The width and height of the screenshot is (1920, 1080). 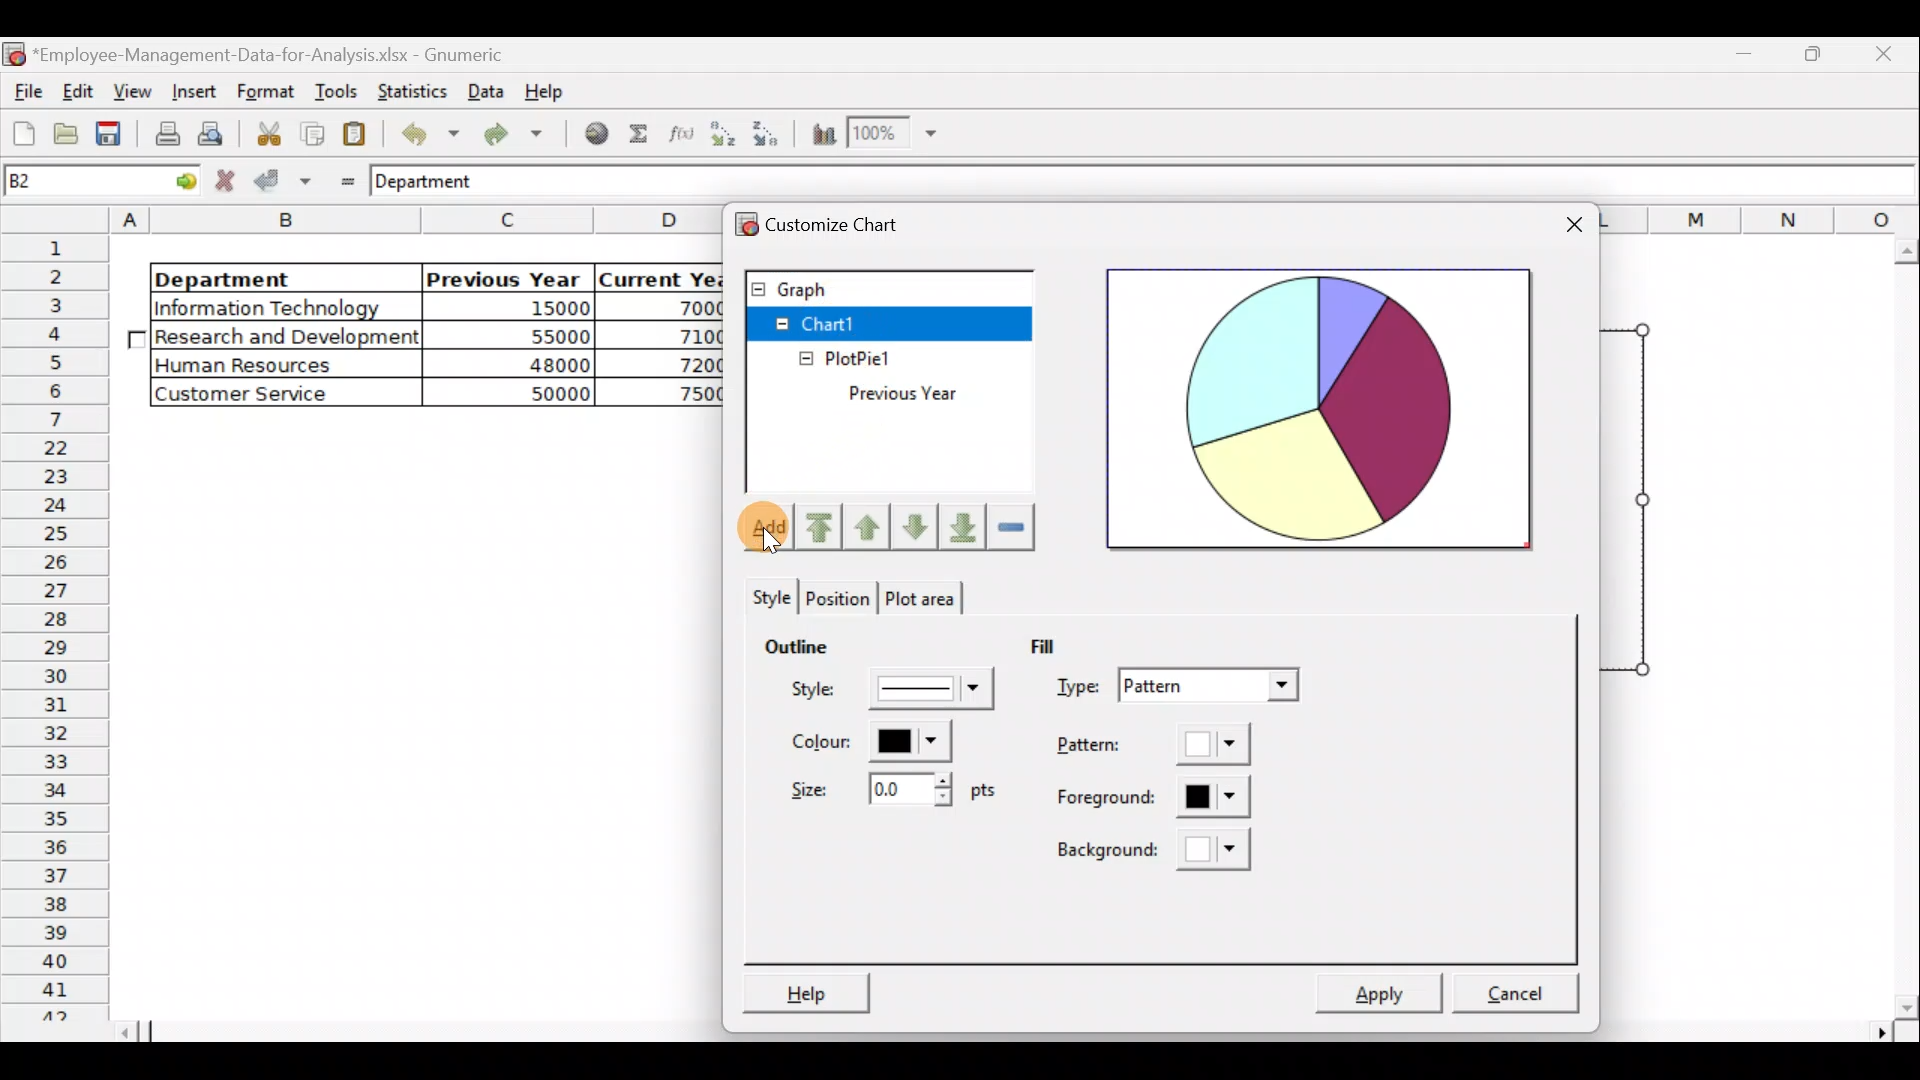 I want to click on Cancel change, so click(x=227, y=182).